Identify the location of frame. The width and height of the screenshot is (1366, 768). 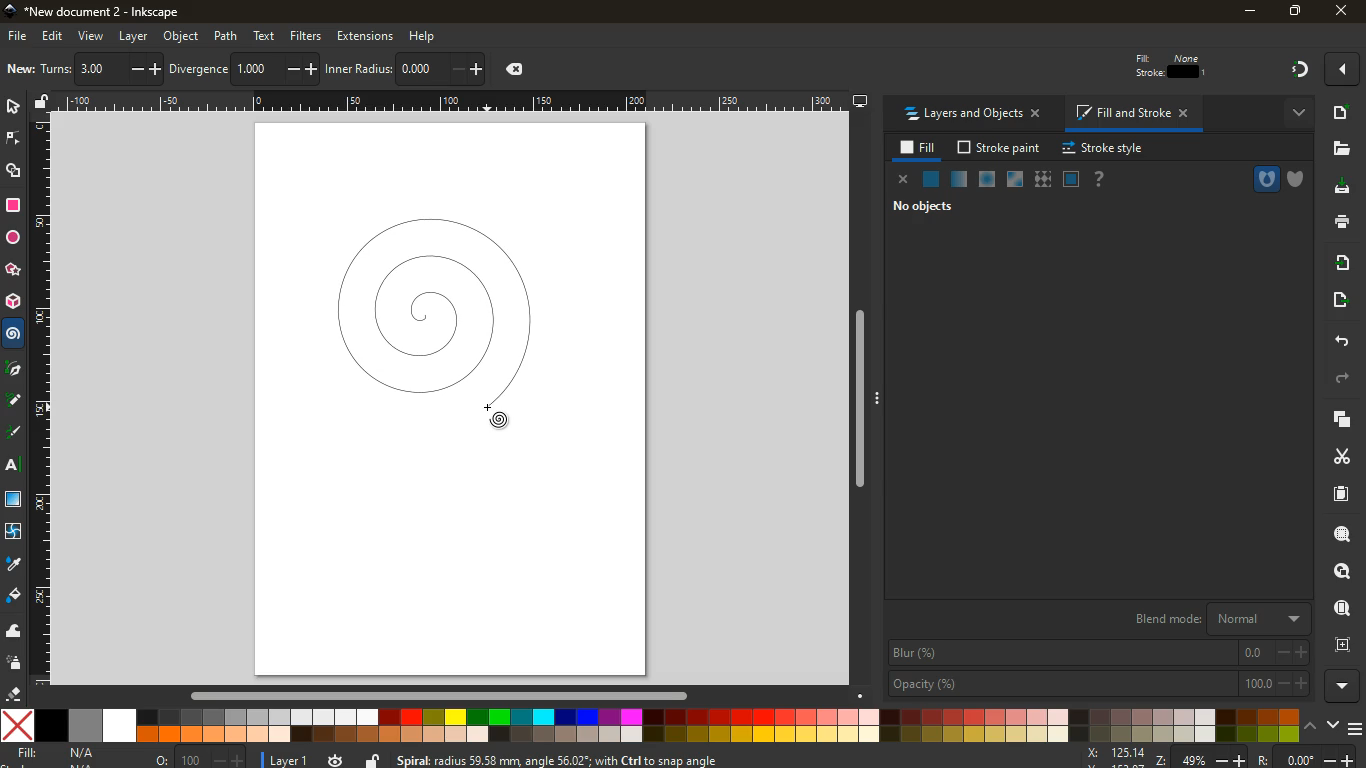
(1341, 647).